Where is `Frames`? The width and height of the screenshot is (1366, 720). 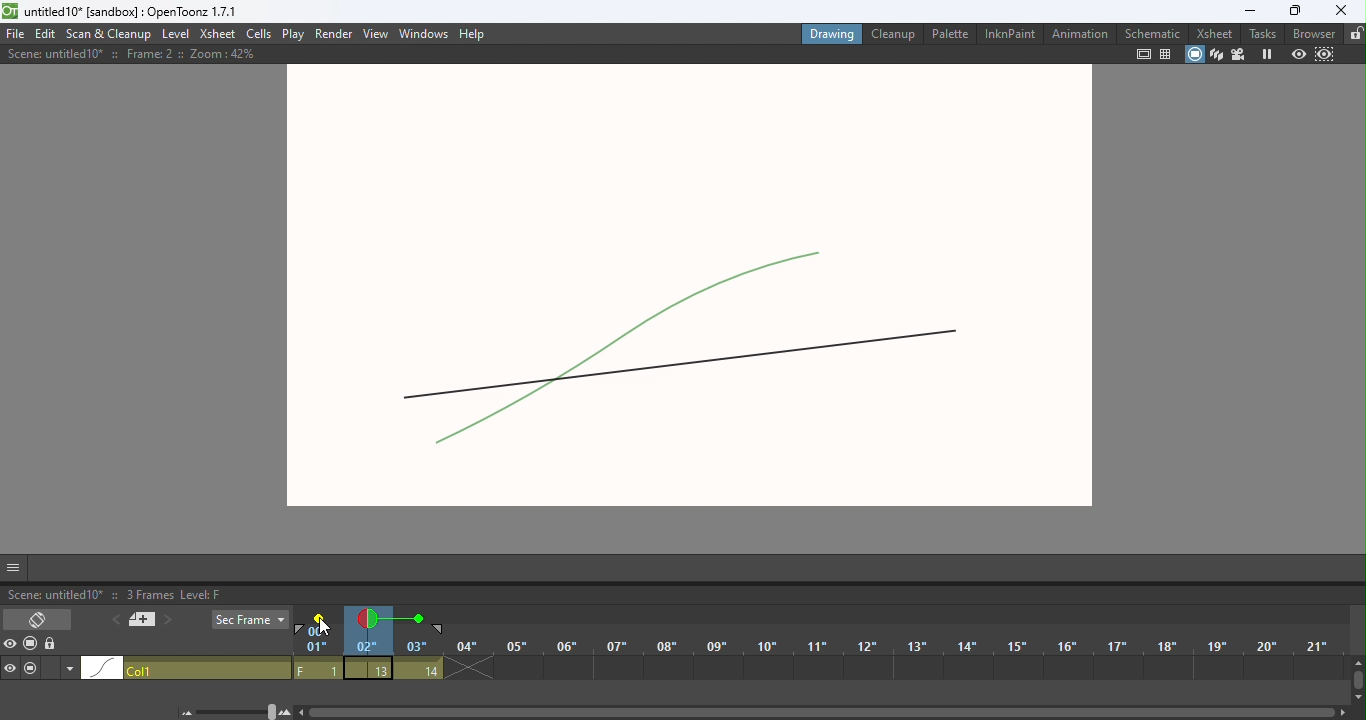
Frames is located at coordinates (813, 648).